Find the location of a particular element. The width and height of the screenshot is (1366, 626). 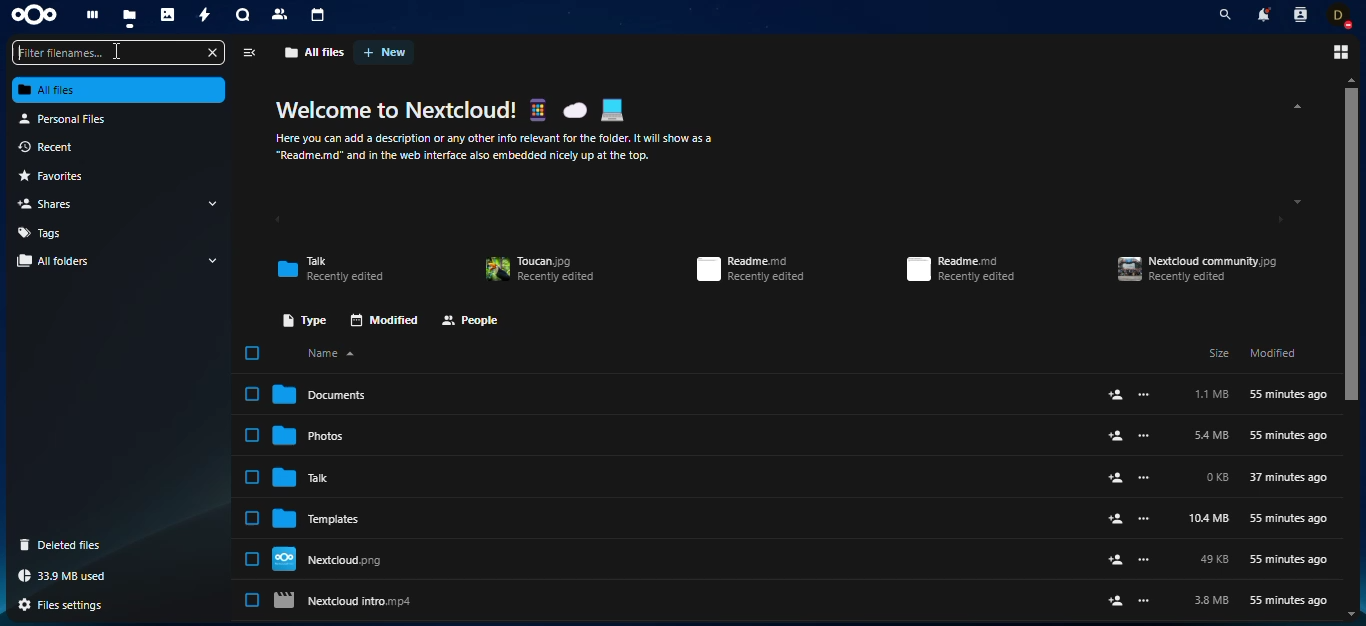

add is located at coordinates (1116, 436).